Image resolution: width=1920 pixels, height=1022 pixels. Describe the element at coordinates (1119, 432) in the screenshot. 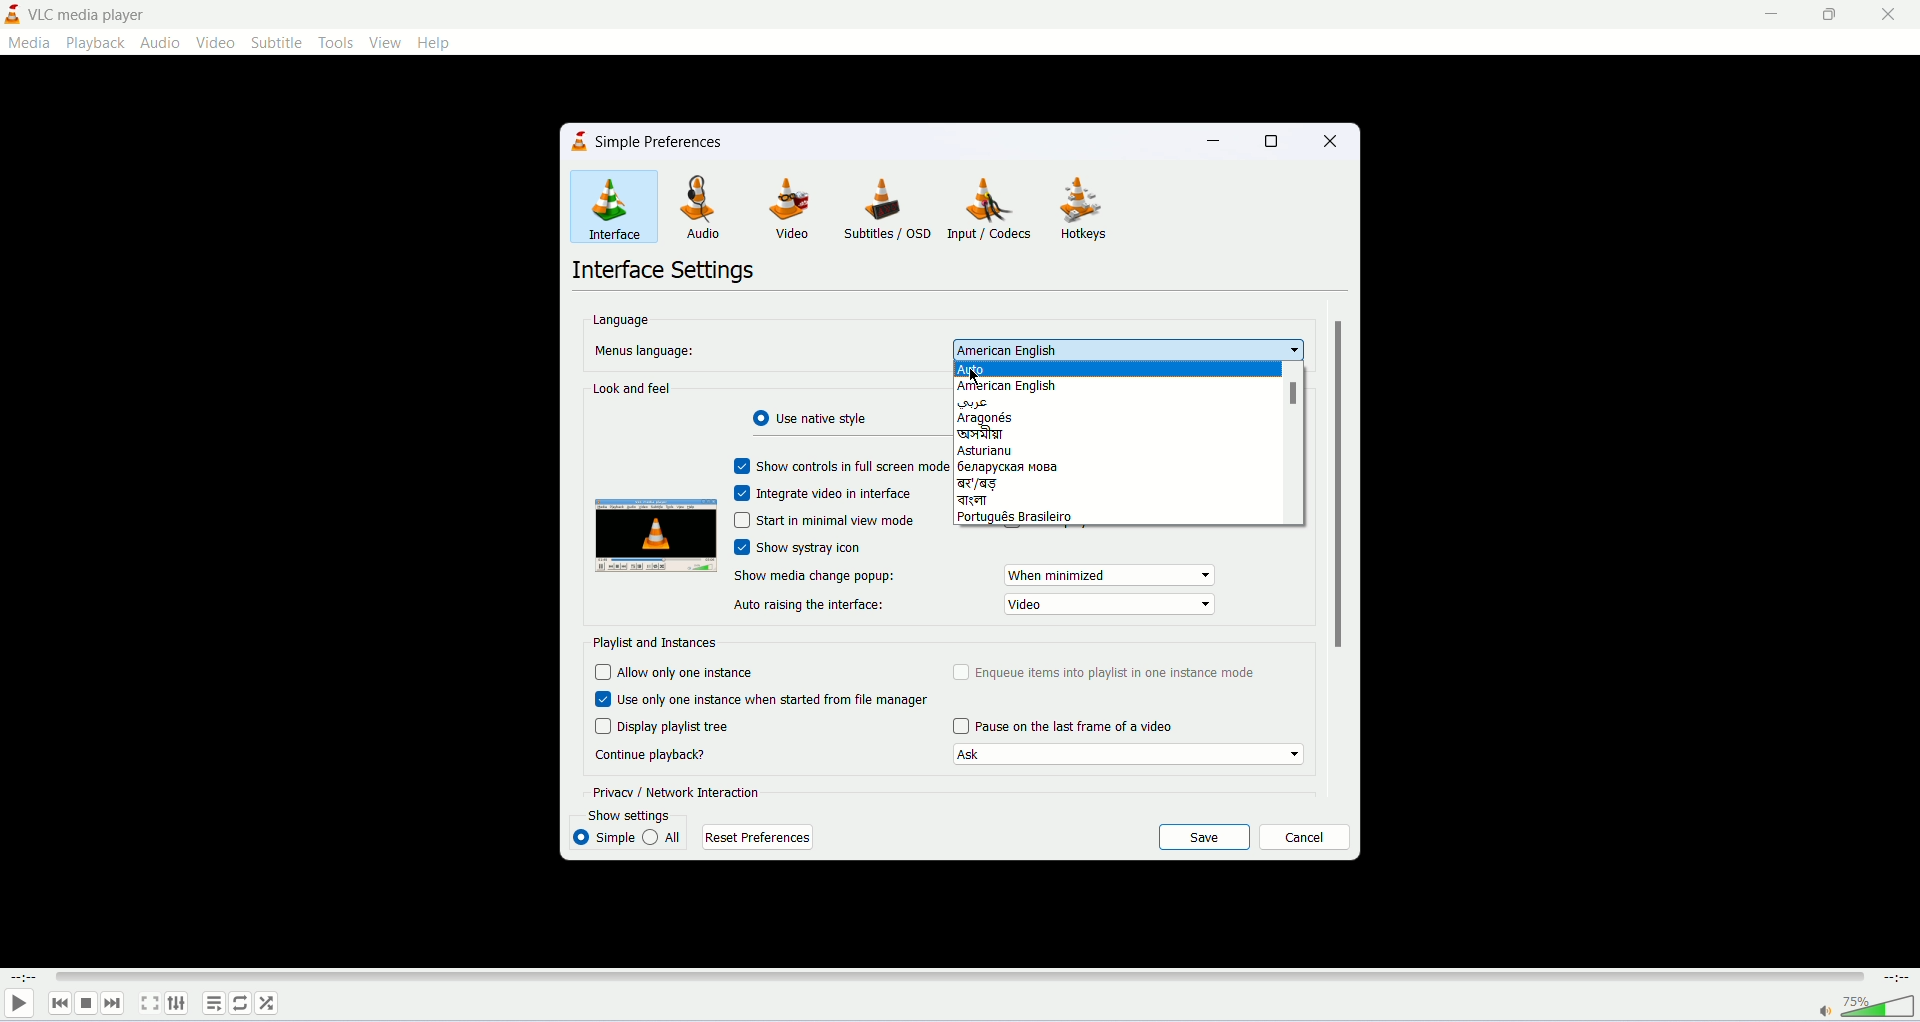

I see `assamese ` at that location.